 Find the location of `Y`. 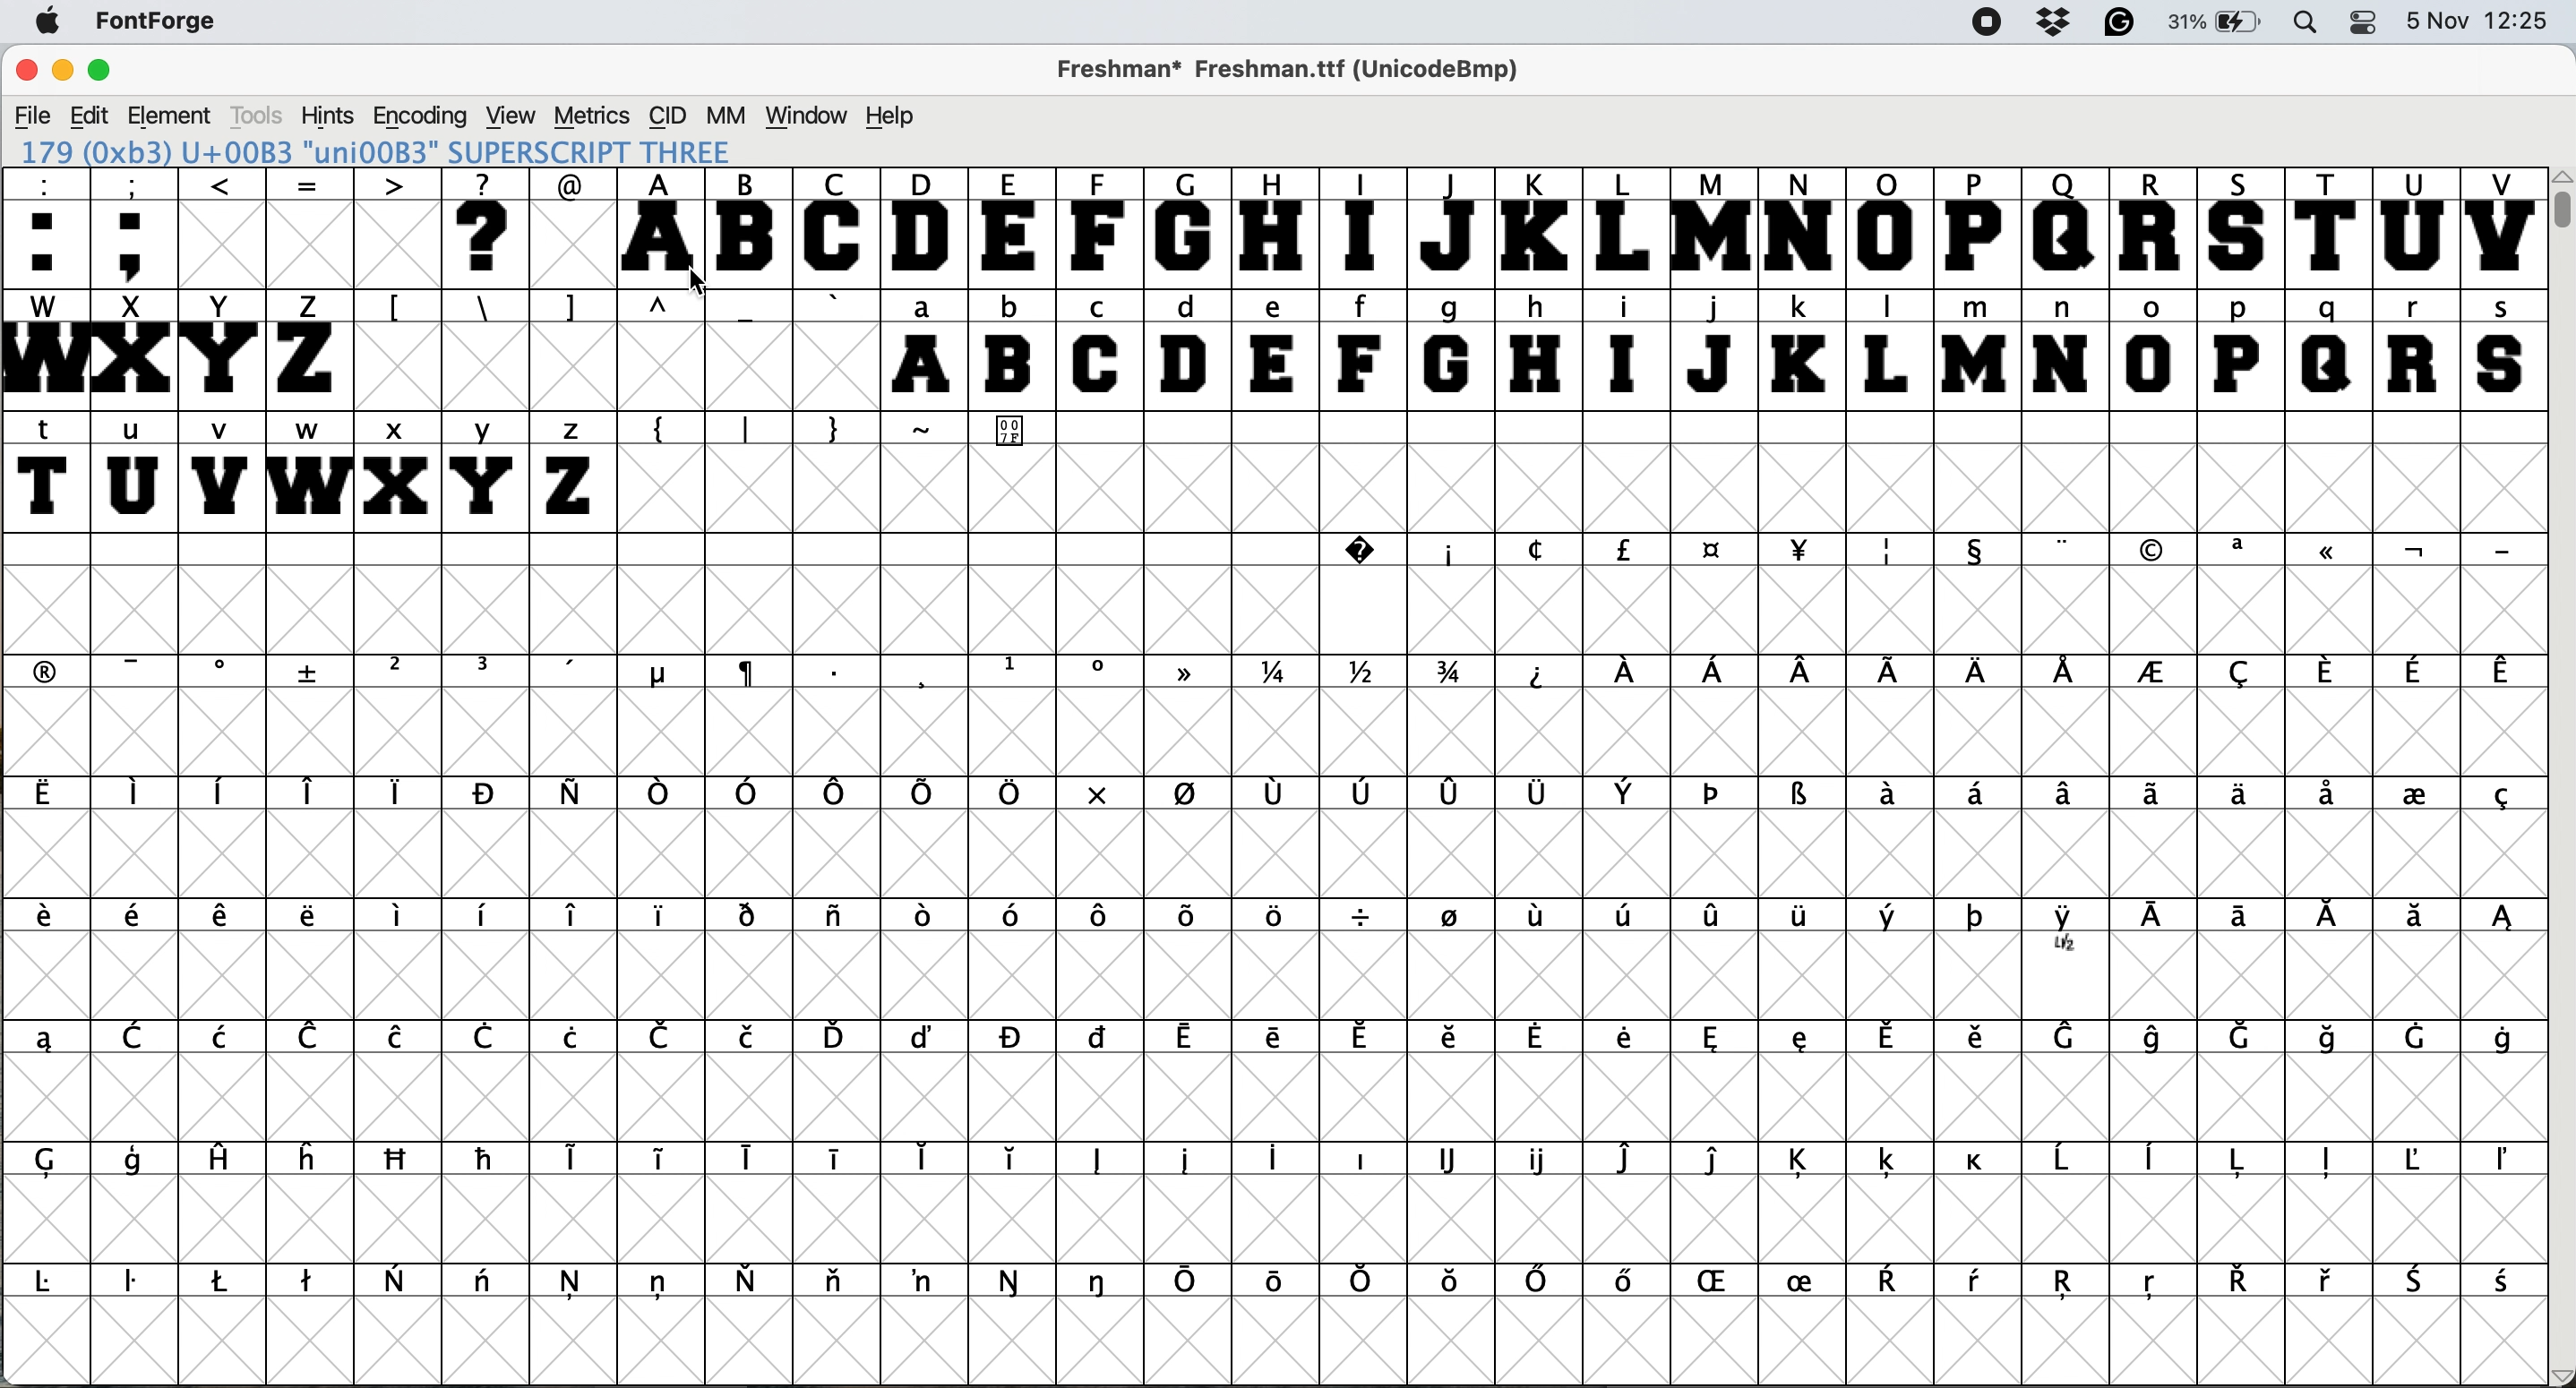

Y is located at coordinates (223, 349).